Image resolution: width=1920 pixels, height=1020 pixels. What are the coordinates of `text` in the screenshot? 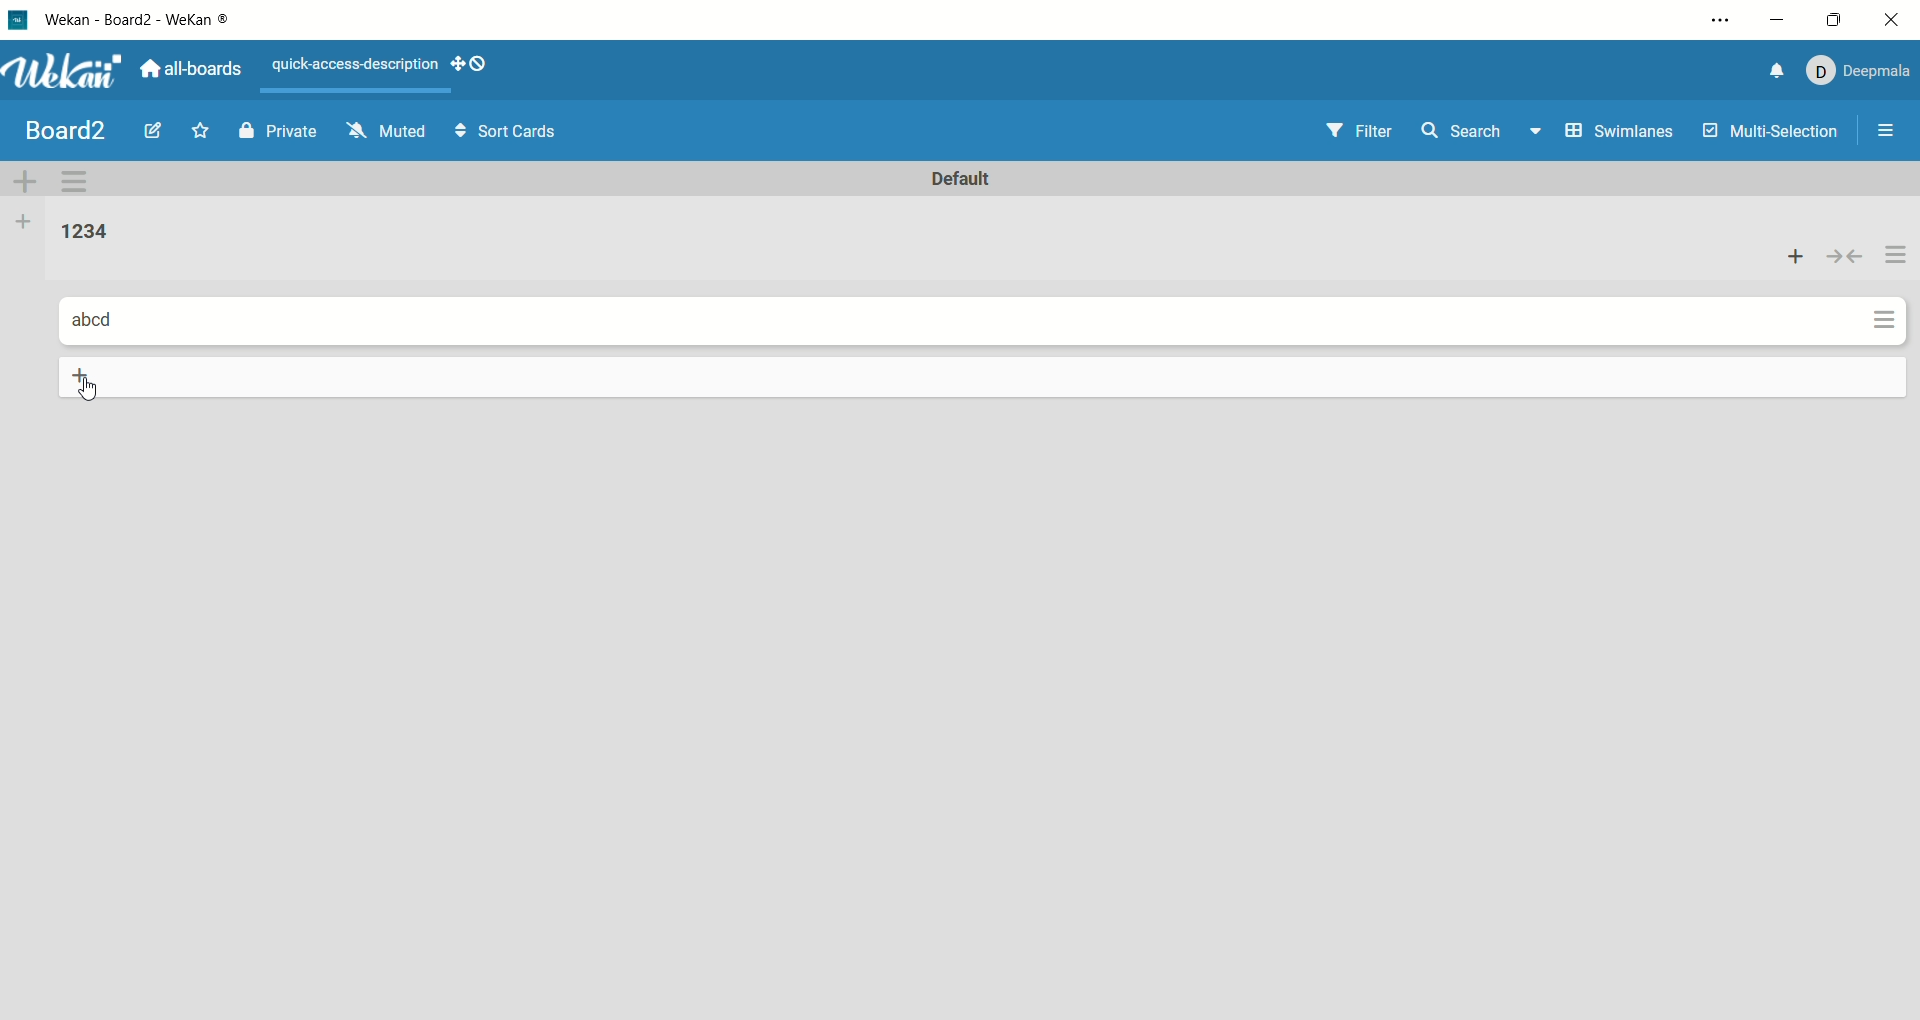 It's located at (346, 61).